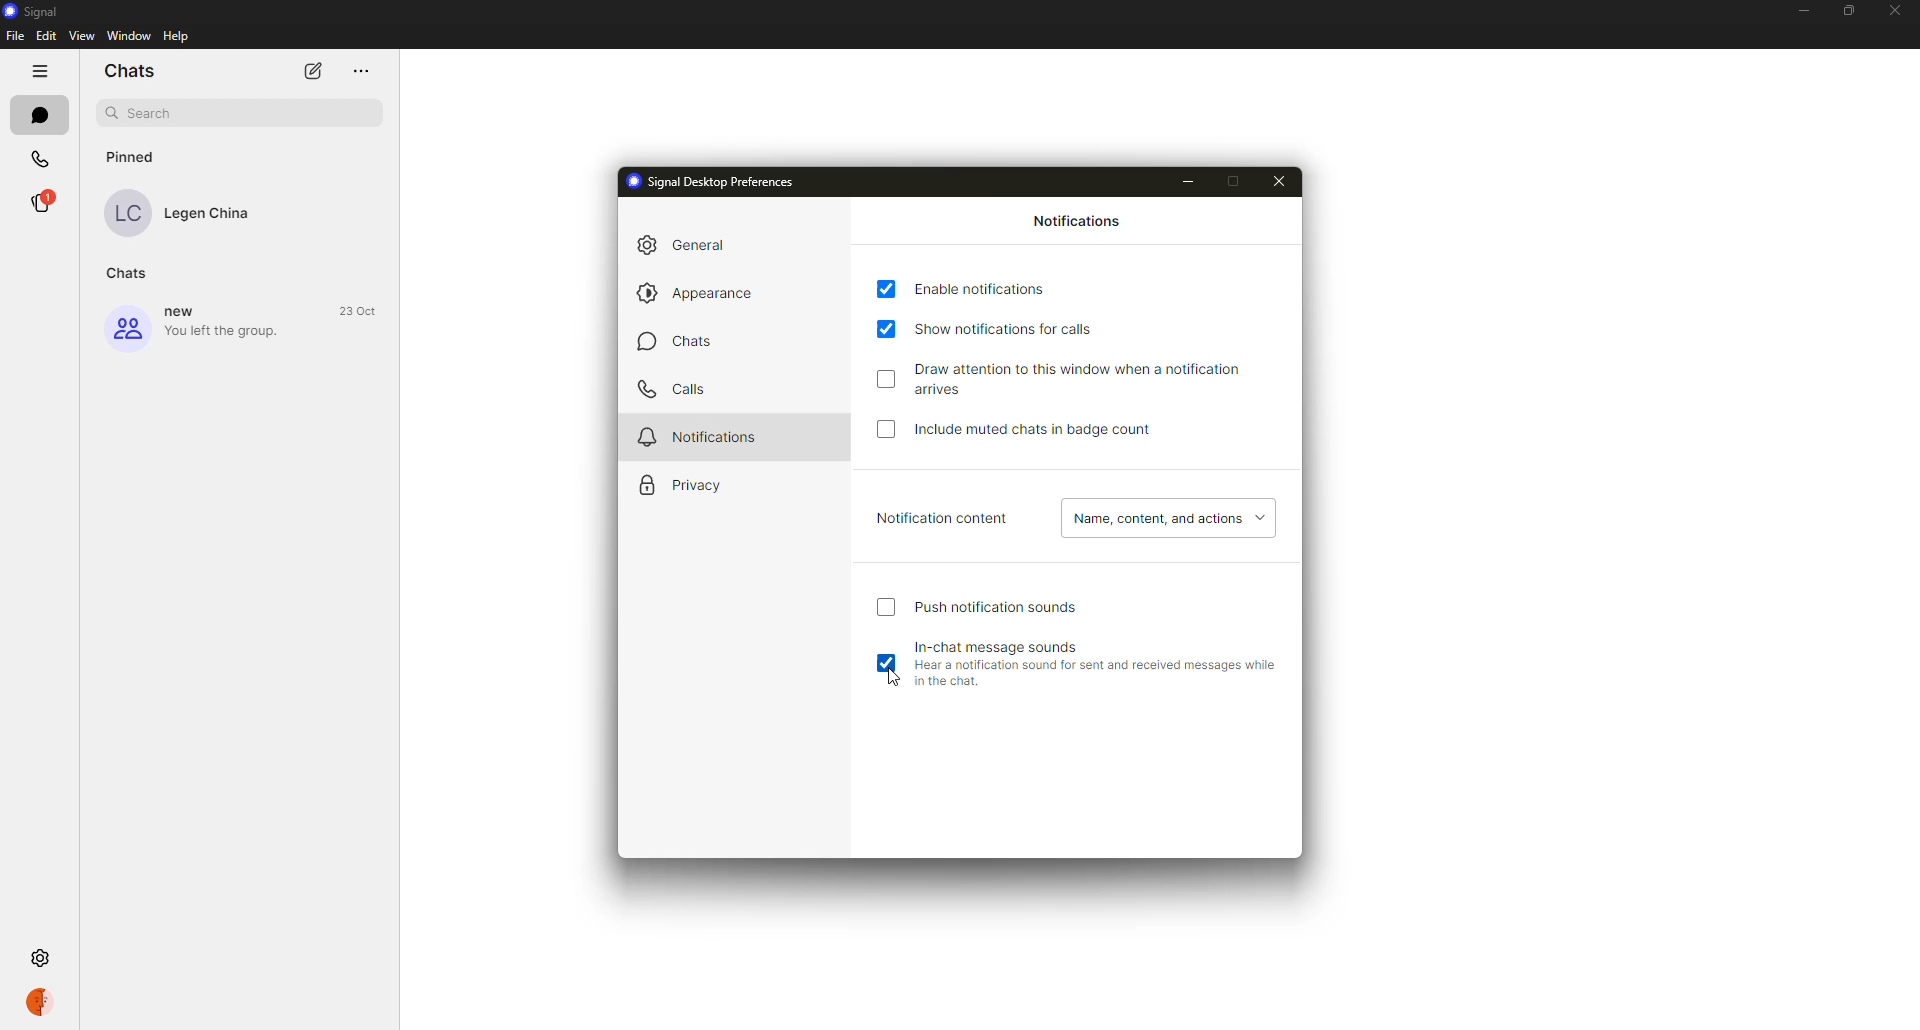  What do you see at coordinates (885, 378) in the screenshot?
I see `tap to select` at bounding box center [885, 378].